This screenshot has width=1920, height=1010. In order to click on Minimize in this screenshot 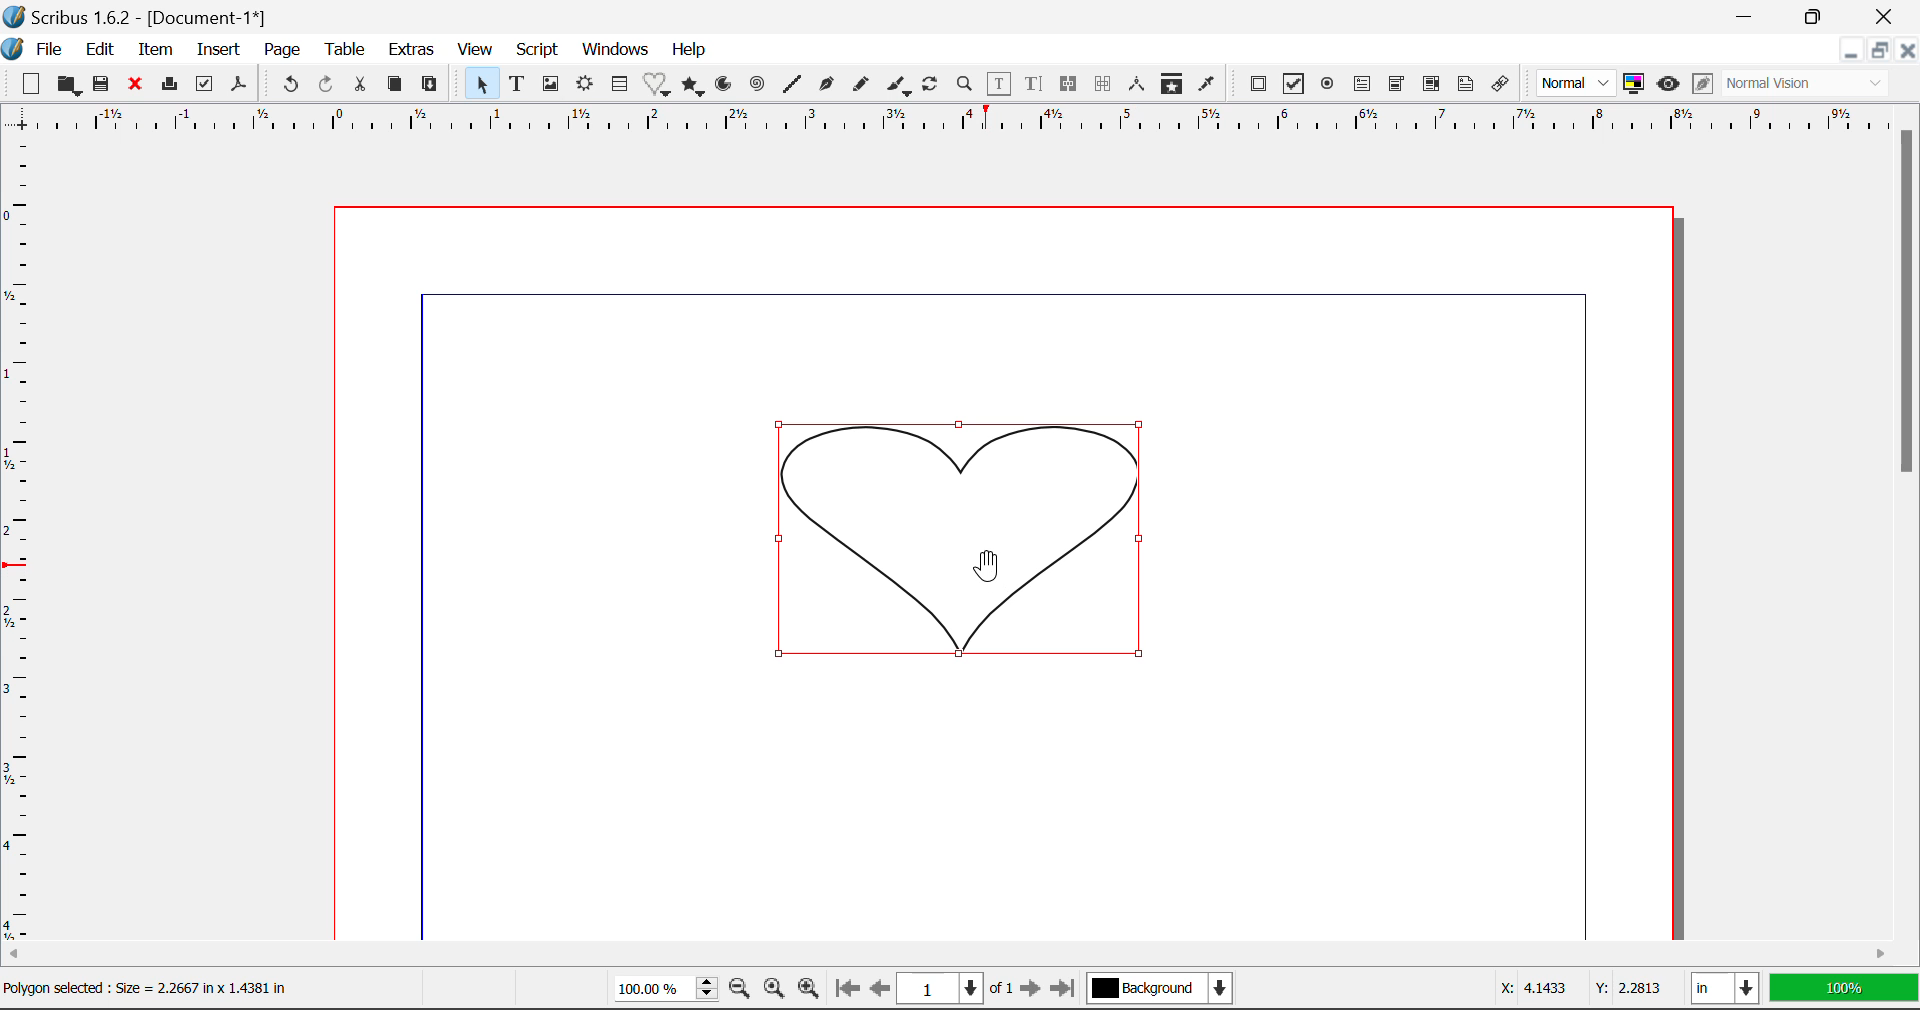, I will do `click(1882, 53)`.